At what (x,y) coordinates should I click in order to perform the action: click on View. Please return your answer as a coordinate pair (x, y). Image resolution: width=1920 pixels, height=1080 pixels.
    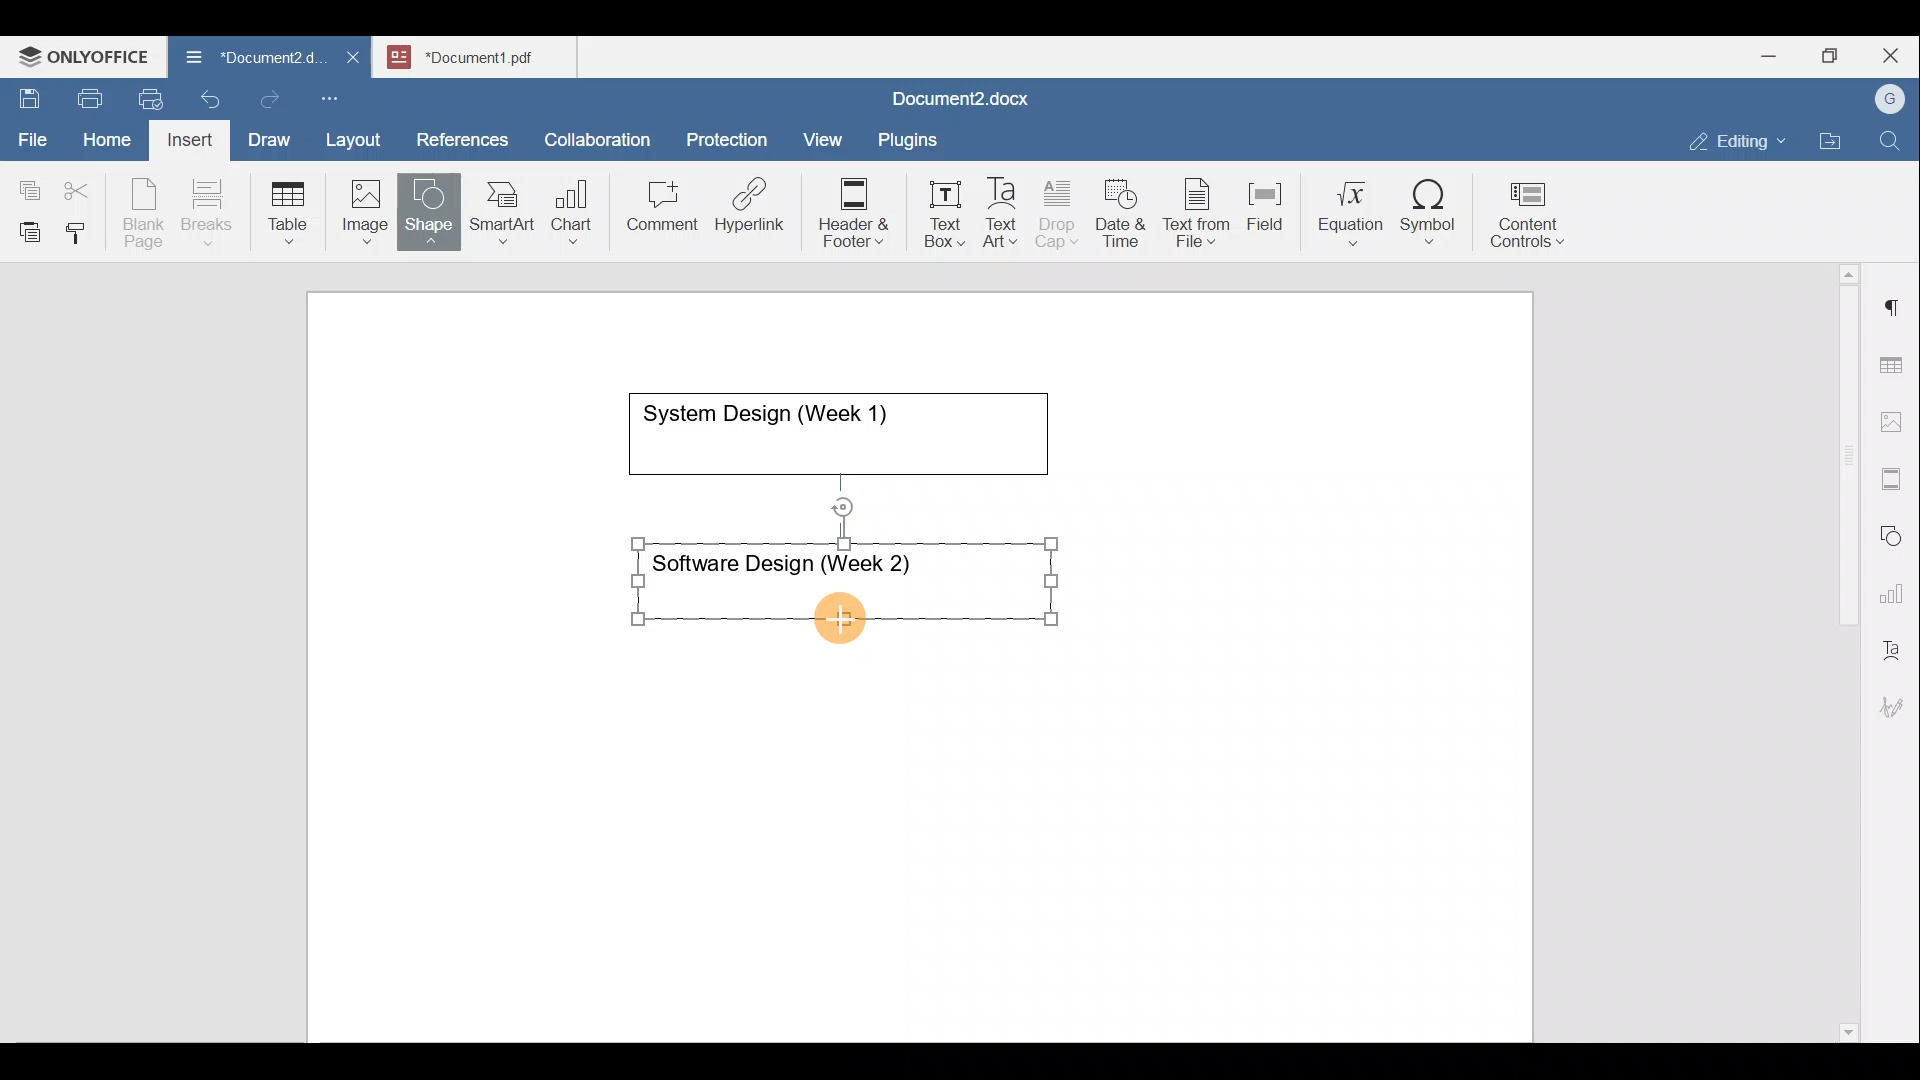
    Looking at the image, I should click on (824, 133).